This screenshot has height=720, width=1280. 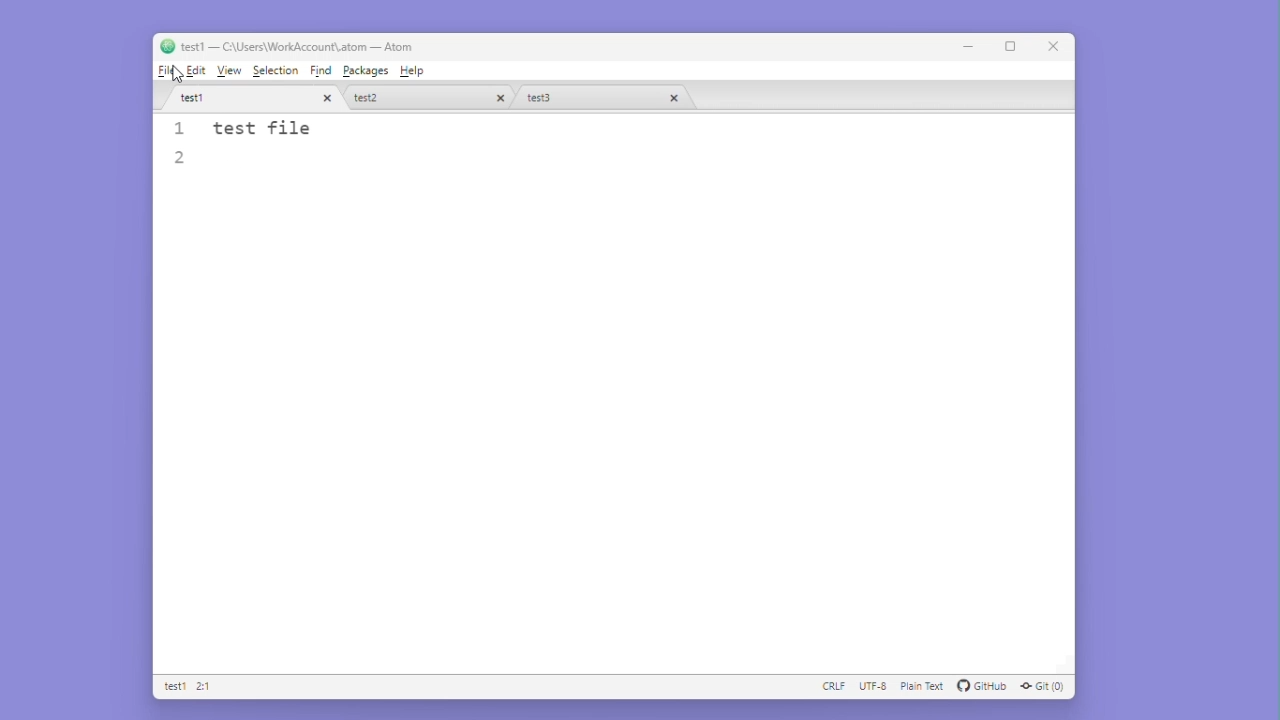 What do you see at coordinates (276, 71) in the screenshot?
I see `Selection` at bounding box center [276, 71].